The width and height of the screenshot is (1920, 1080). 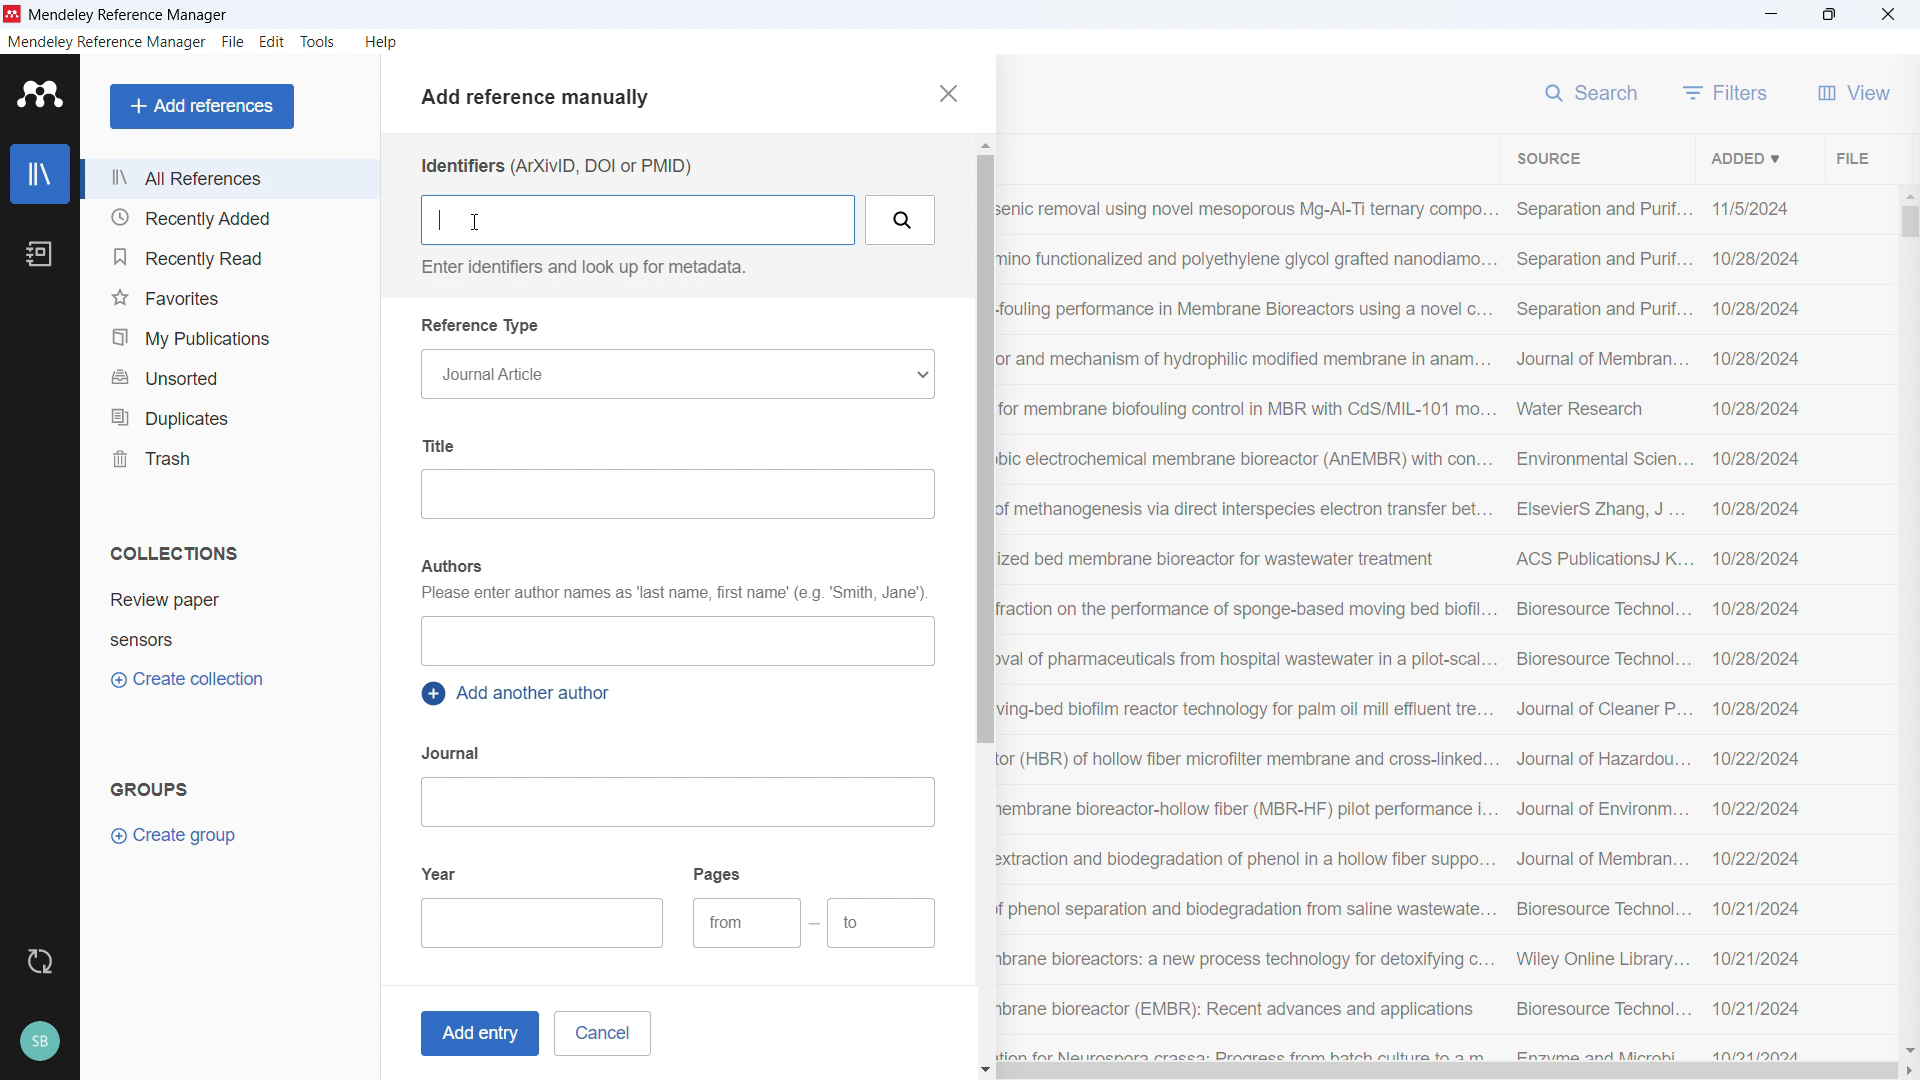 What do you see at coordinates (719, 873) in the screenshot?
I see `pages` at bounding box center [719, 873].